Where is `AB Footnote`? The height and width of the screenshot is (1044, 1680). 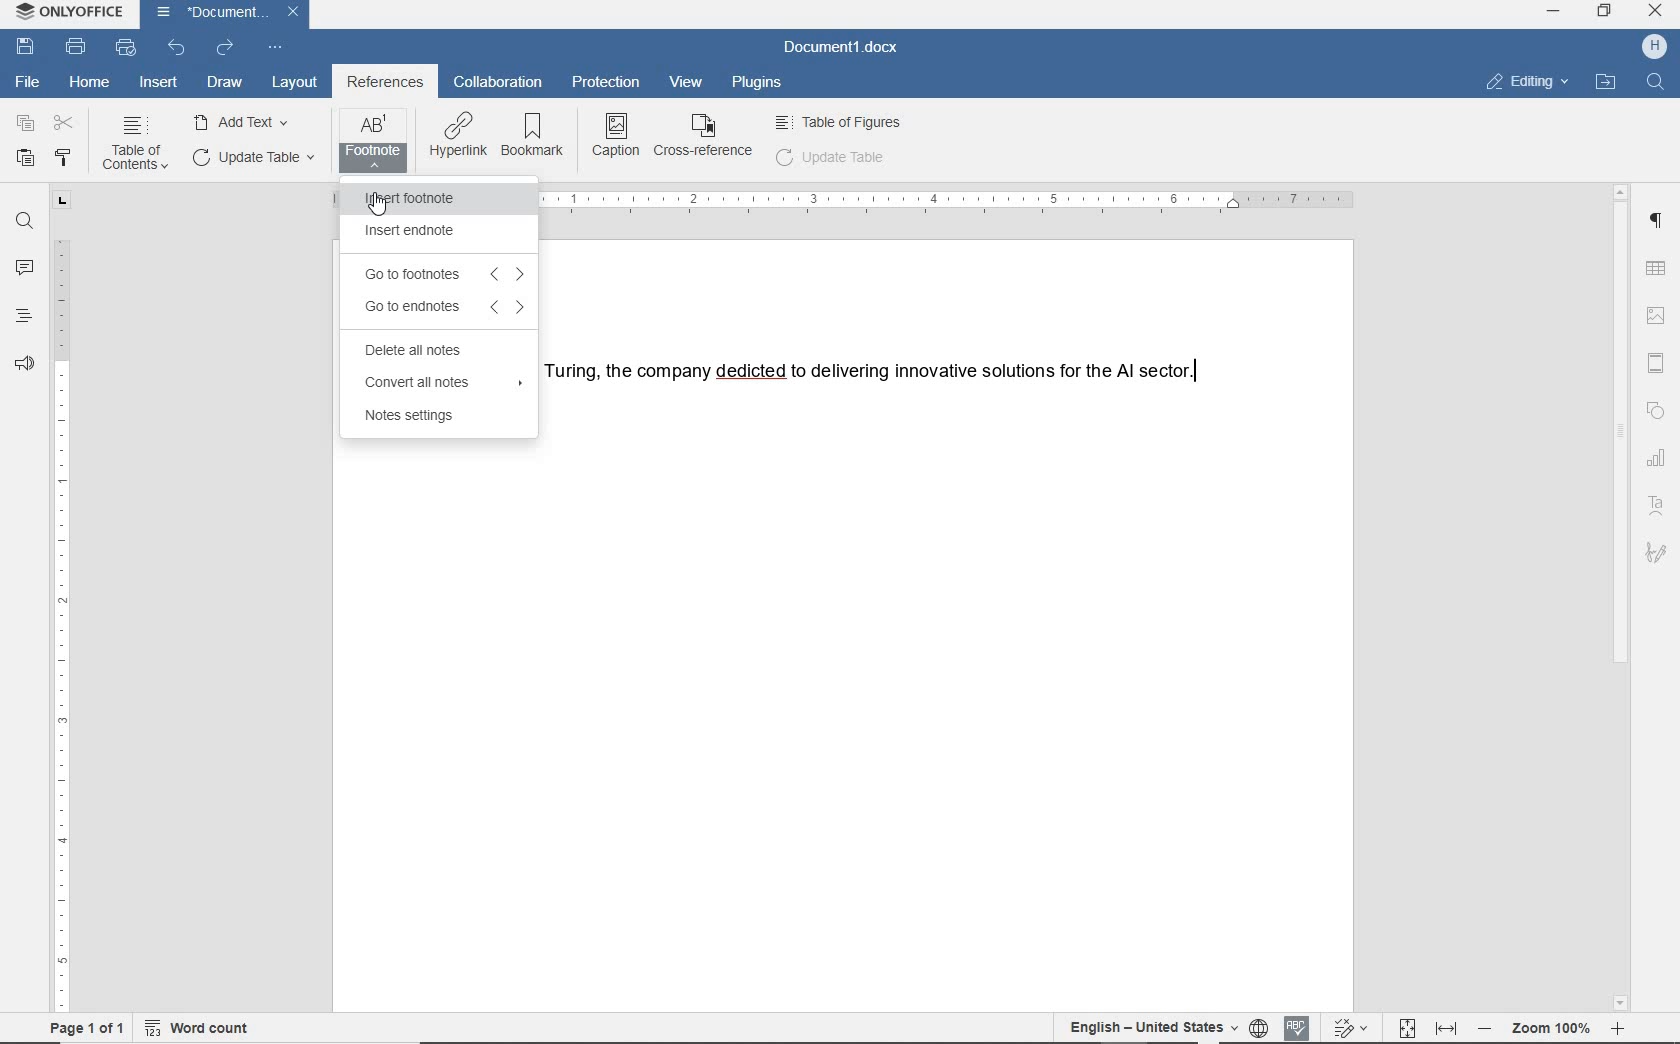 AB Footnote is located at coordinates (373, 141).